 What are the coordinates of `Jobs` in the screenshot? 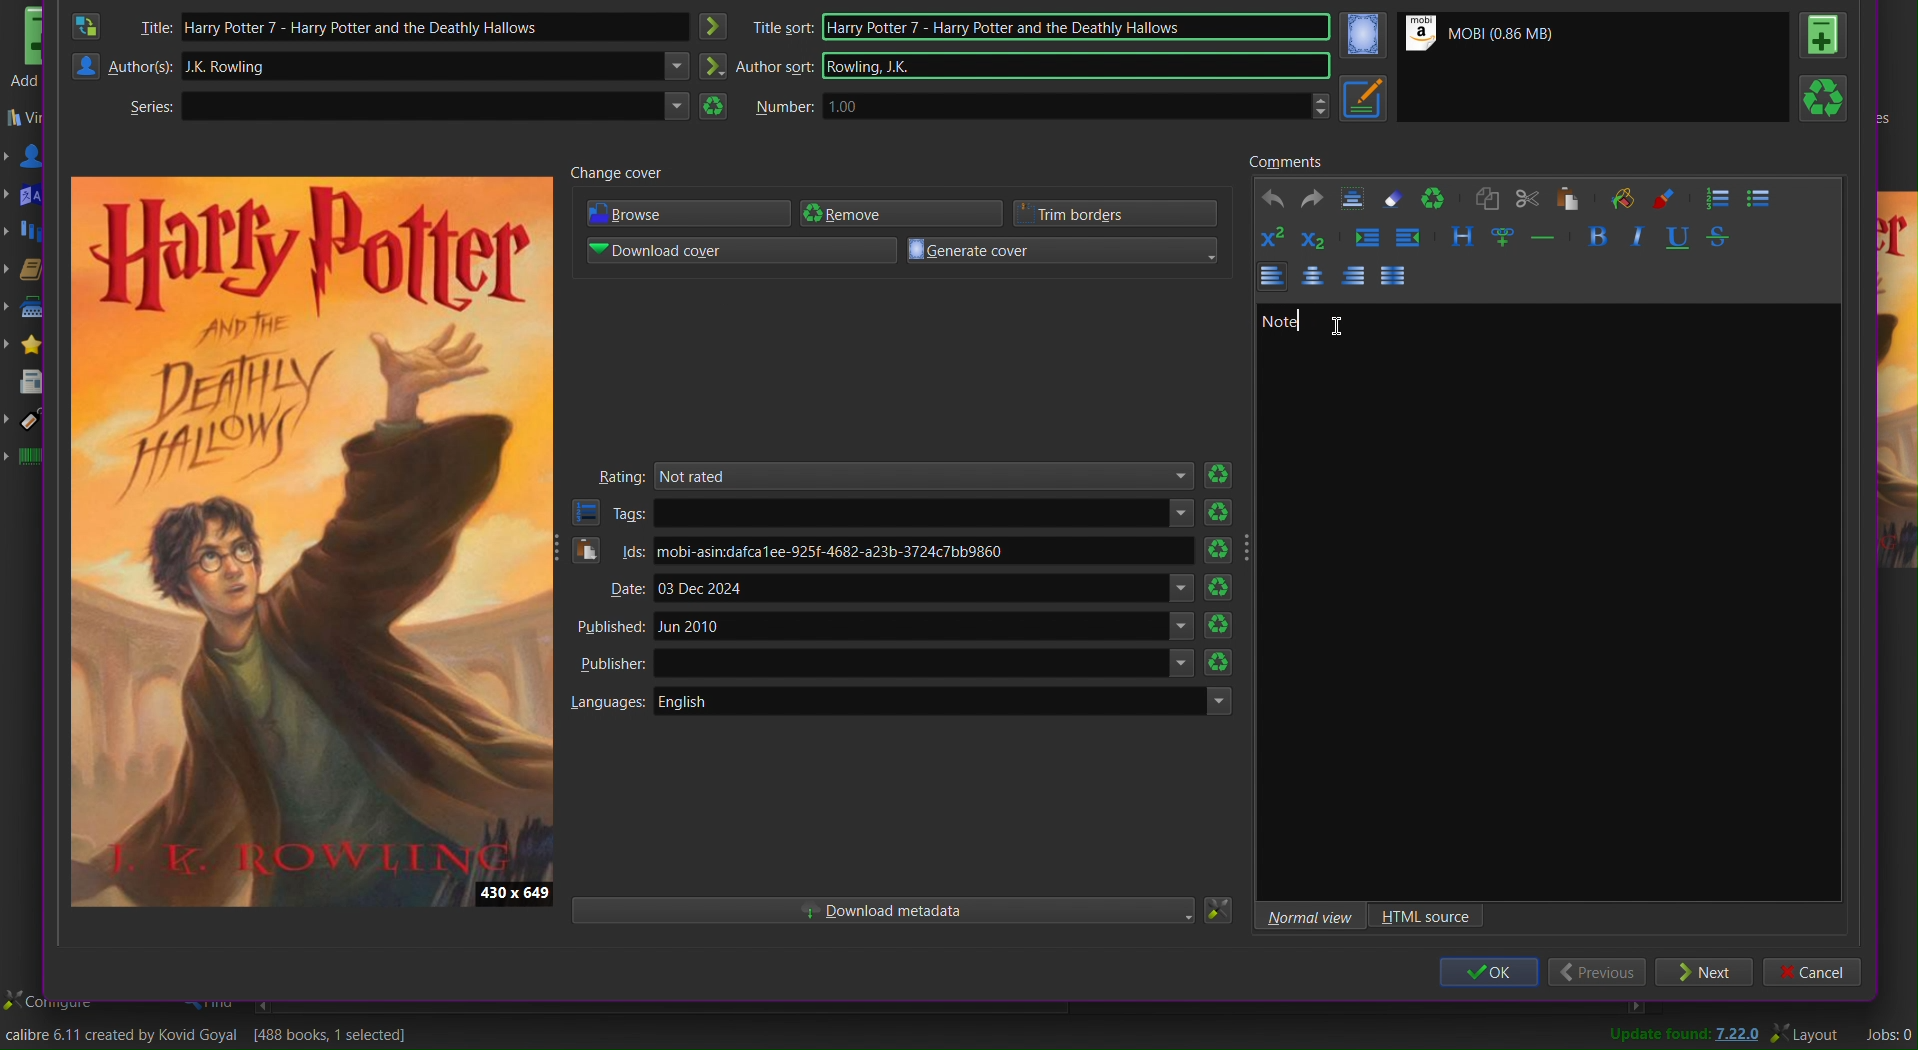 It's located at (1886, 1034).